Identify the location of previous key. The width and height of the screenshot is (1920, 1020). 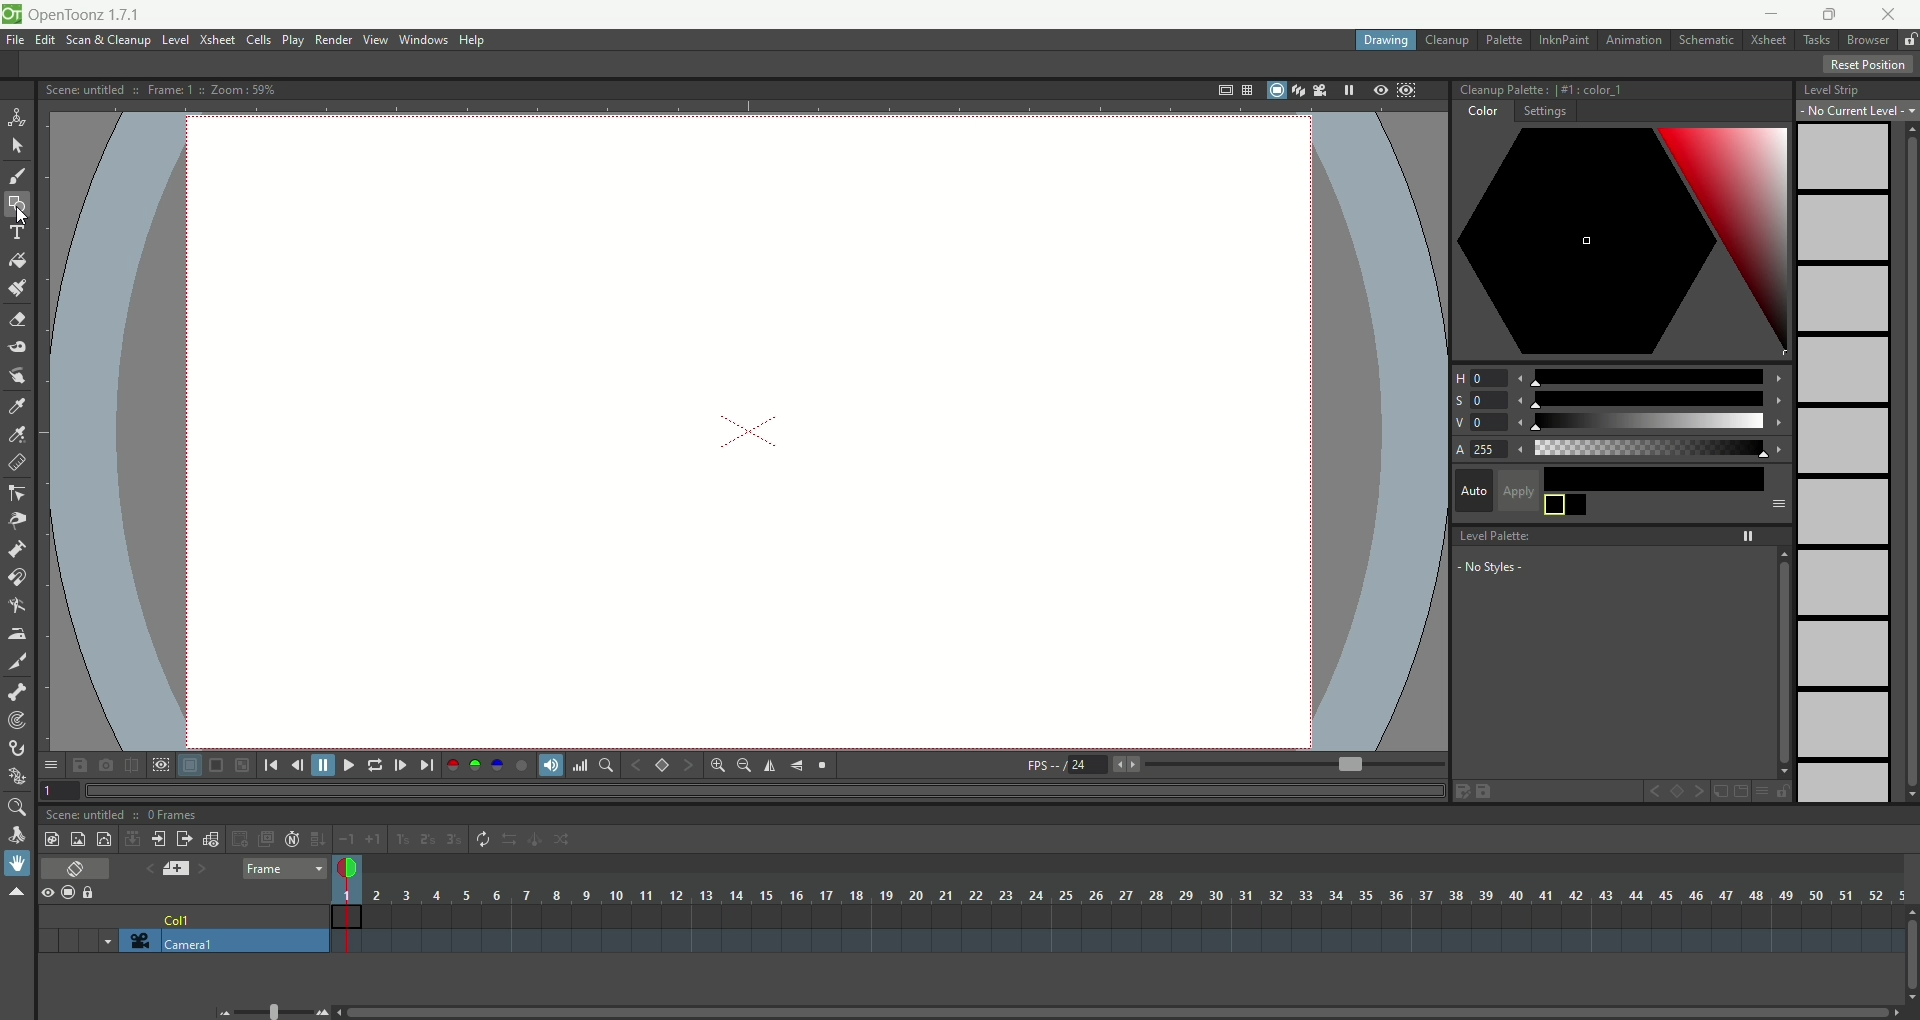
(637, 765).